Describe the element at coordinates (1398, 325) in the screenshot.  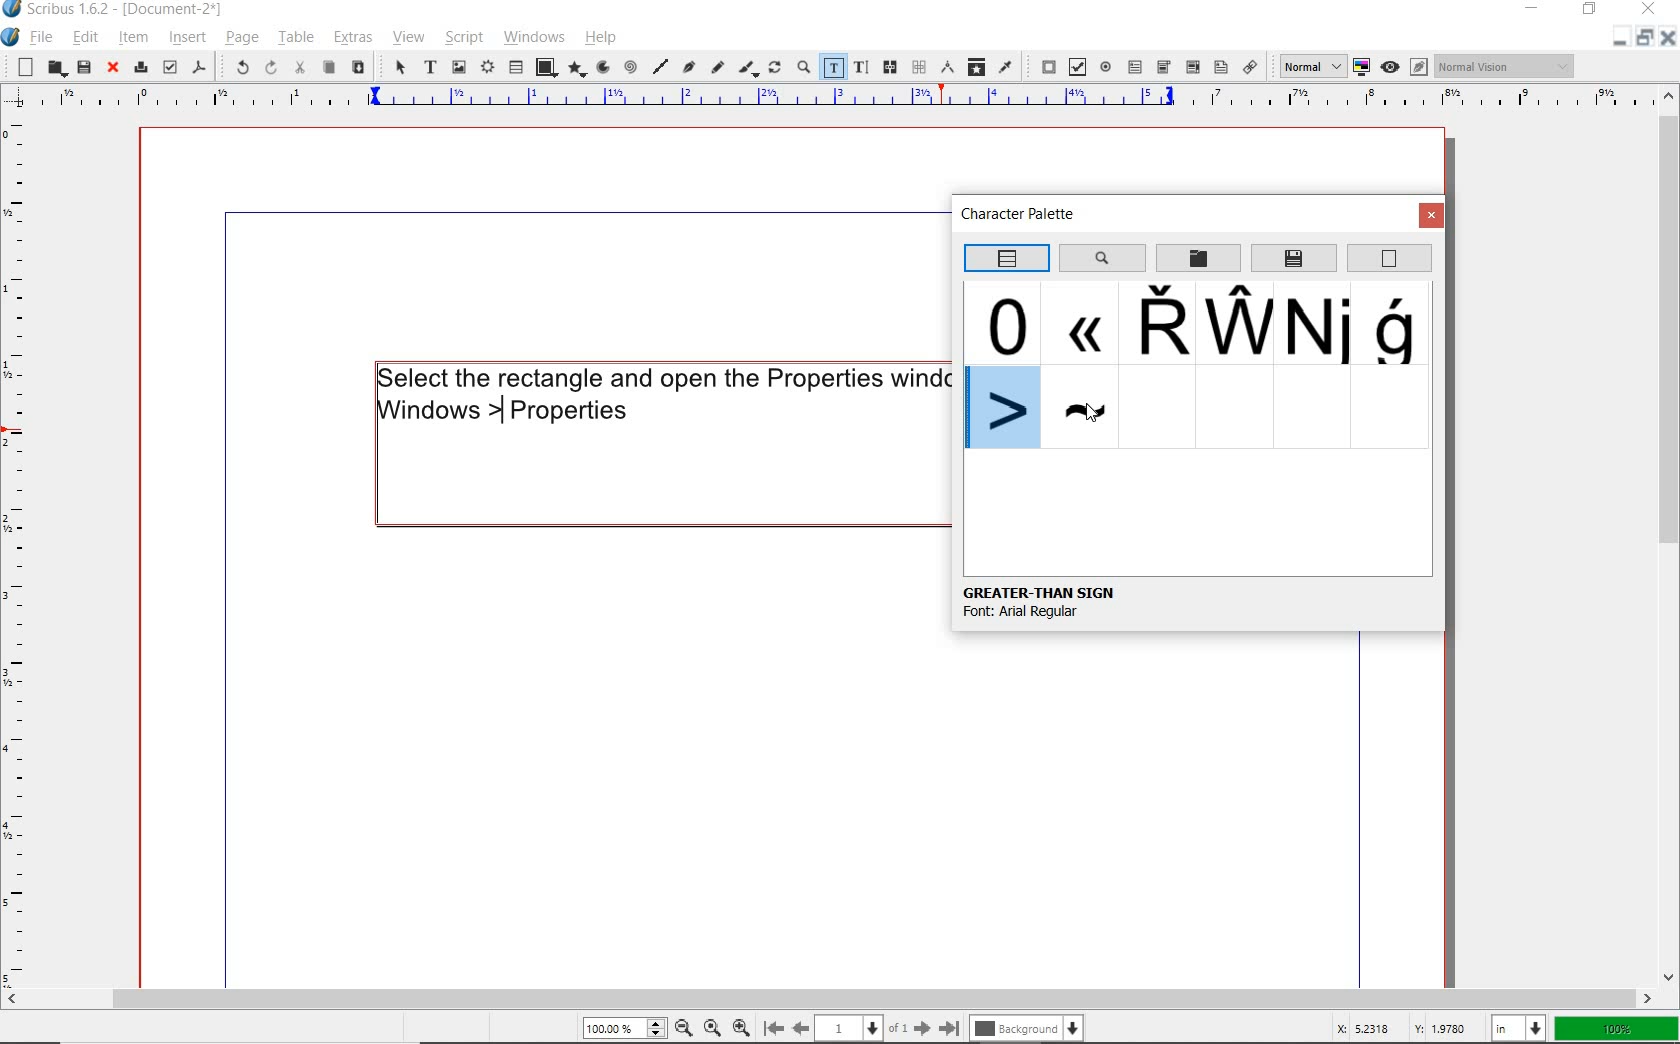
I see `glyphs` at that location.